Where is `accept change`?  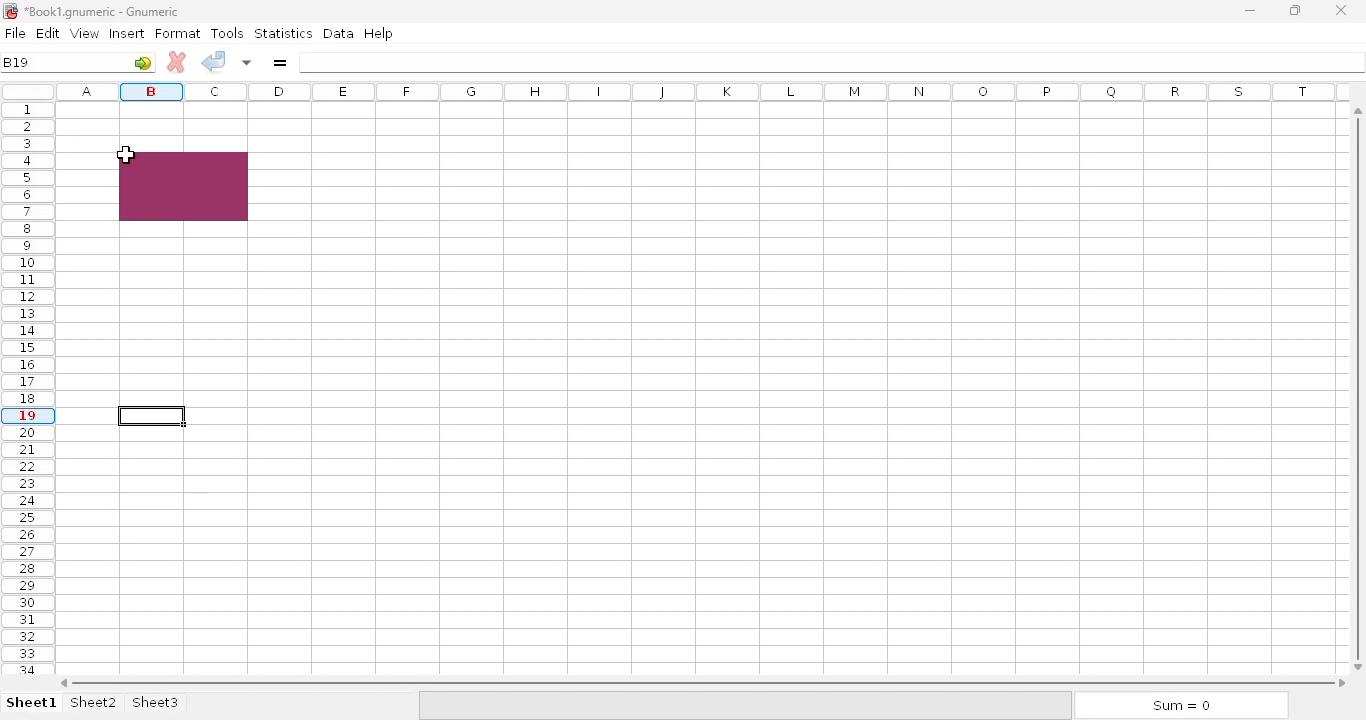
accept change is located at coordinates (215, 61).